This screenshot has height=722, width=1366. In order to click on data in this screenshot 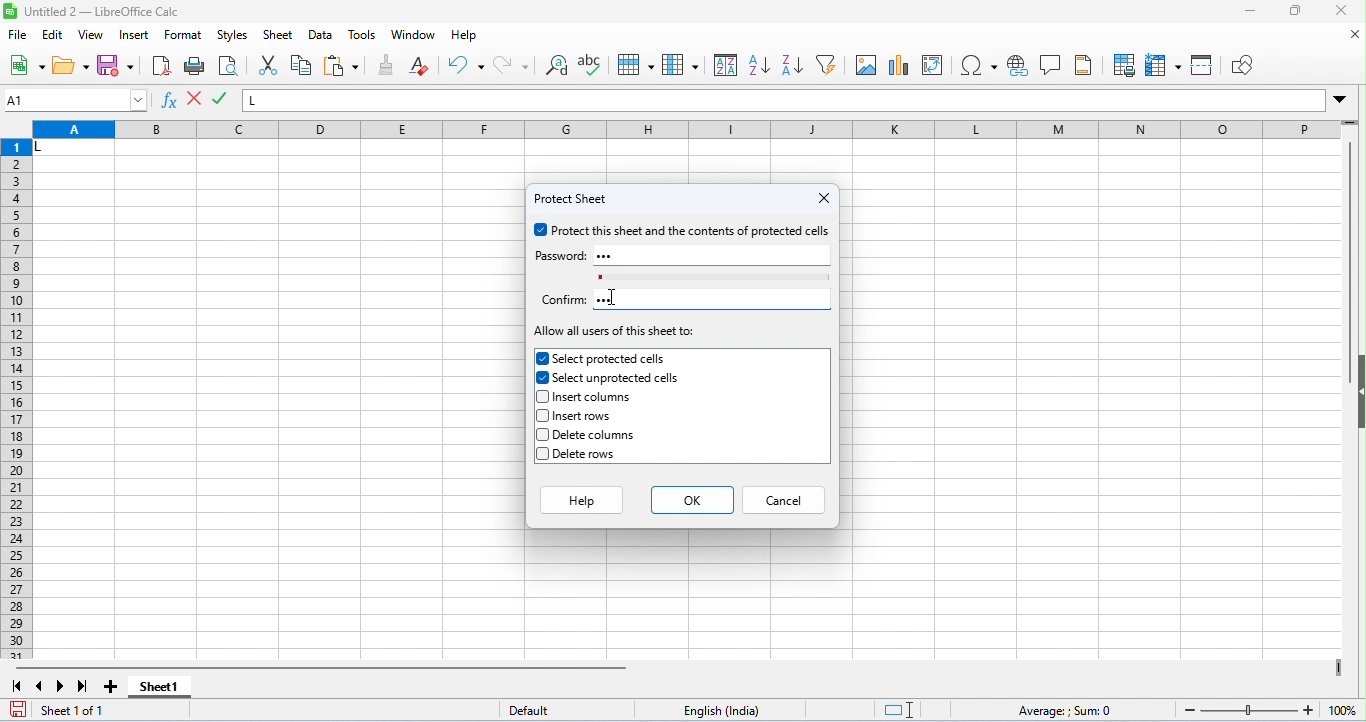, I will do `click(323, 36)`.